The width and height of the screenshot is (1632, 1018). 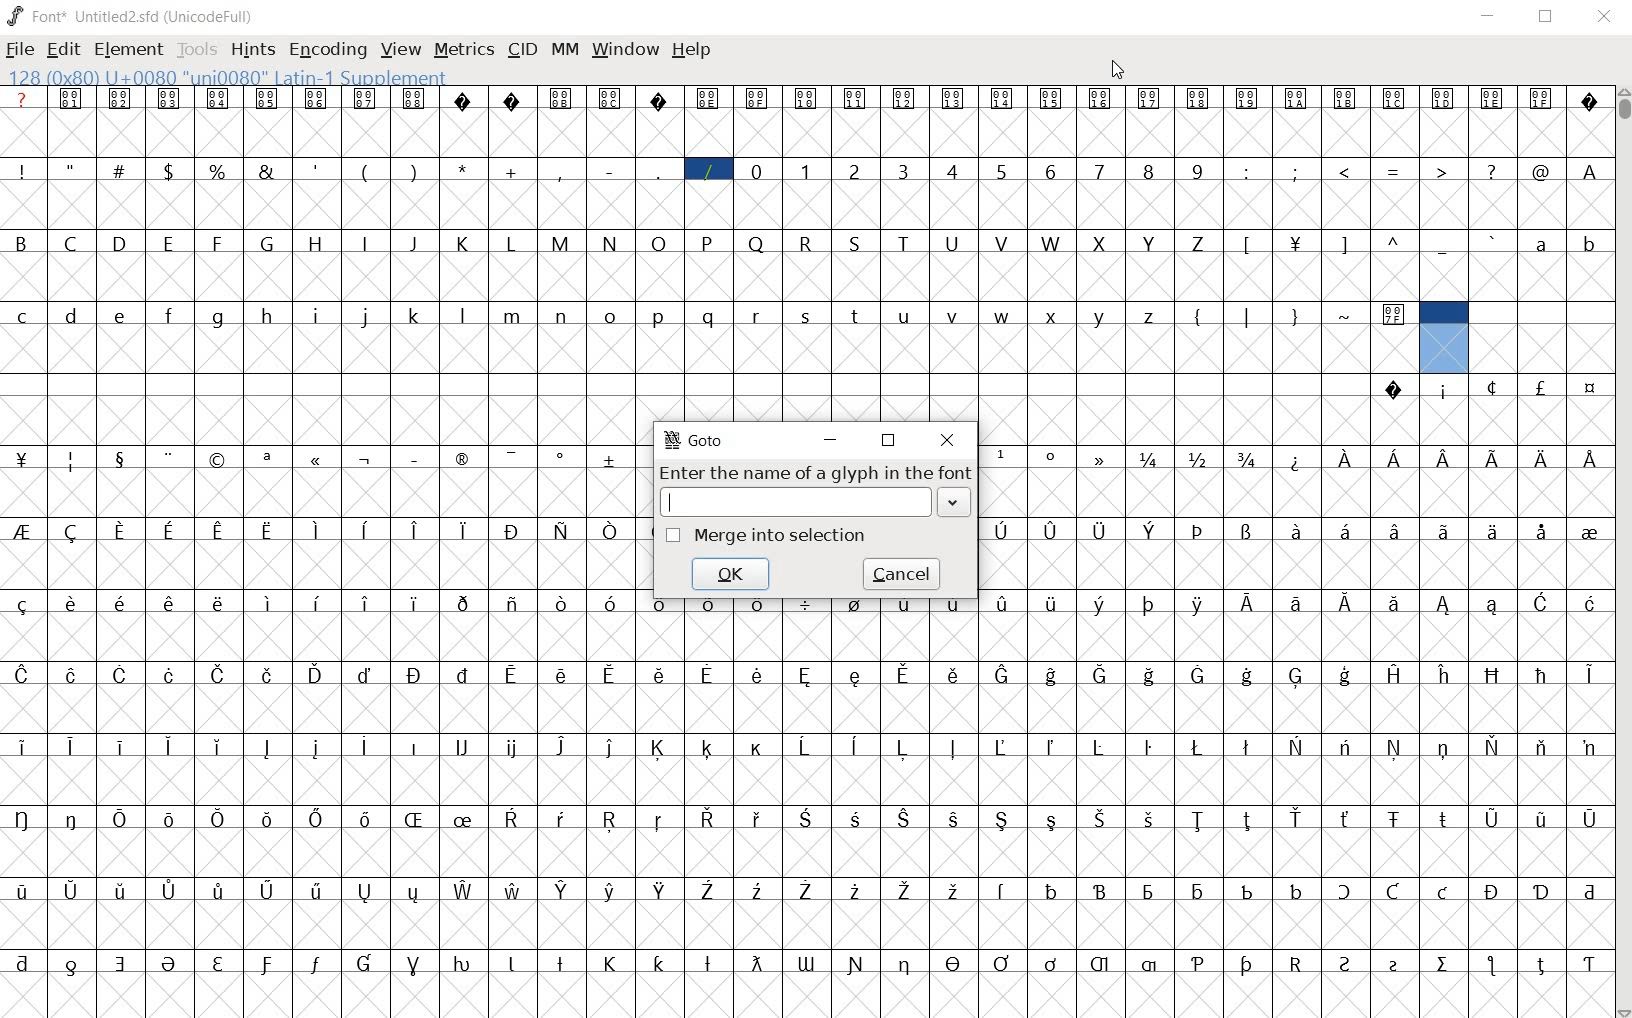 I want to click on j, so click(x=366, y=317).